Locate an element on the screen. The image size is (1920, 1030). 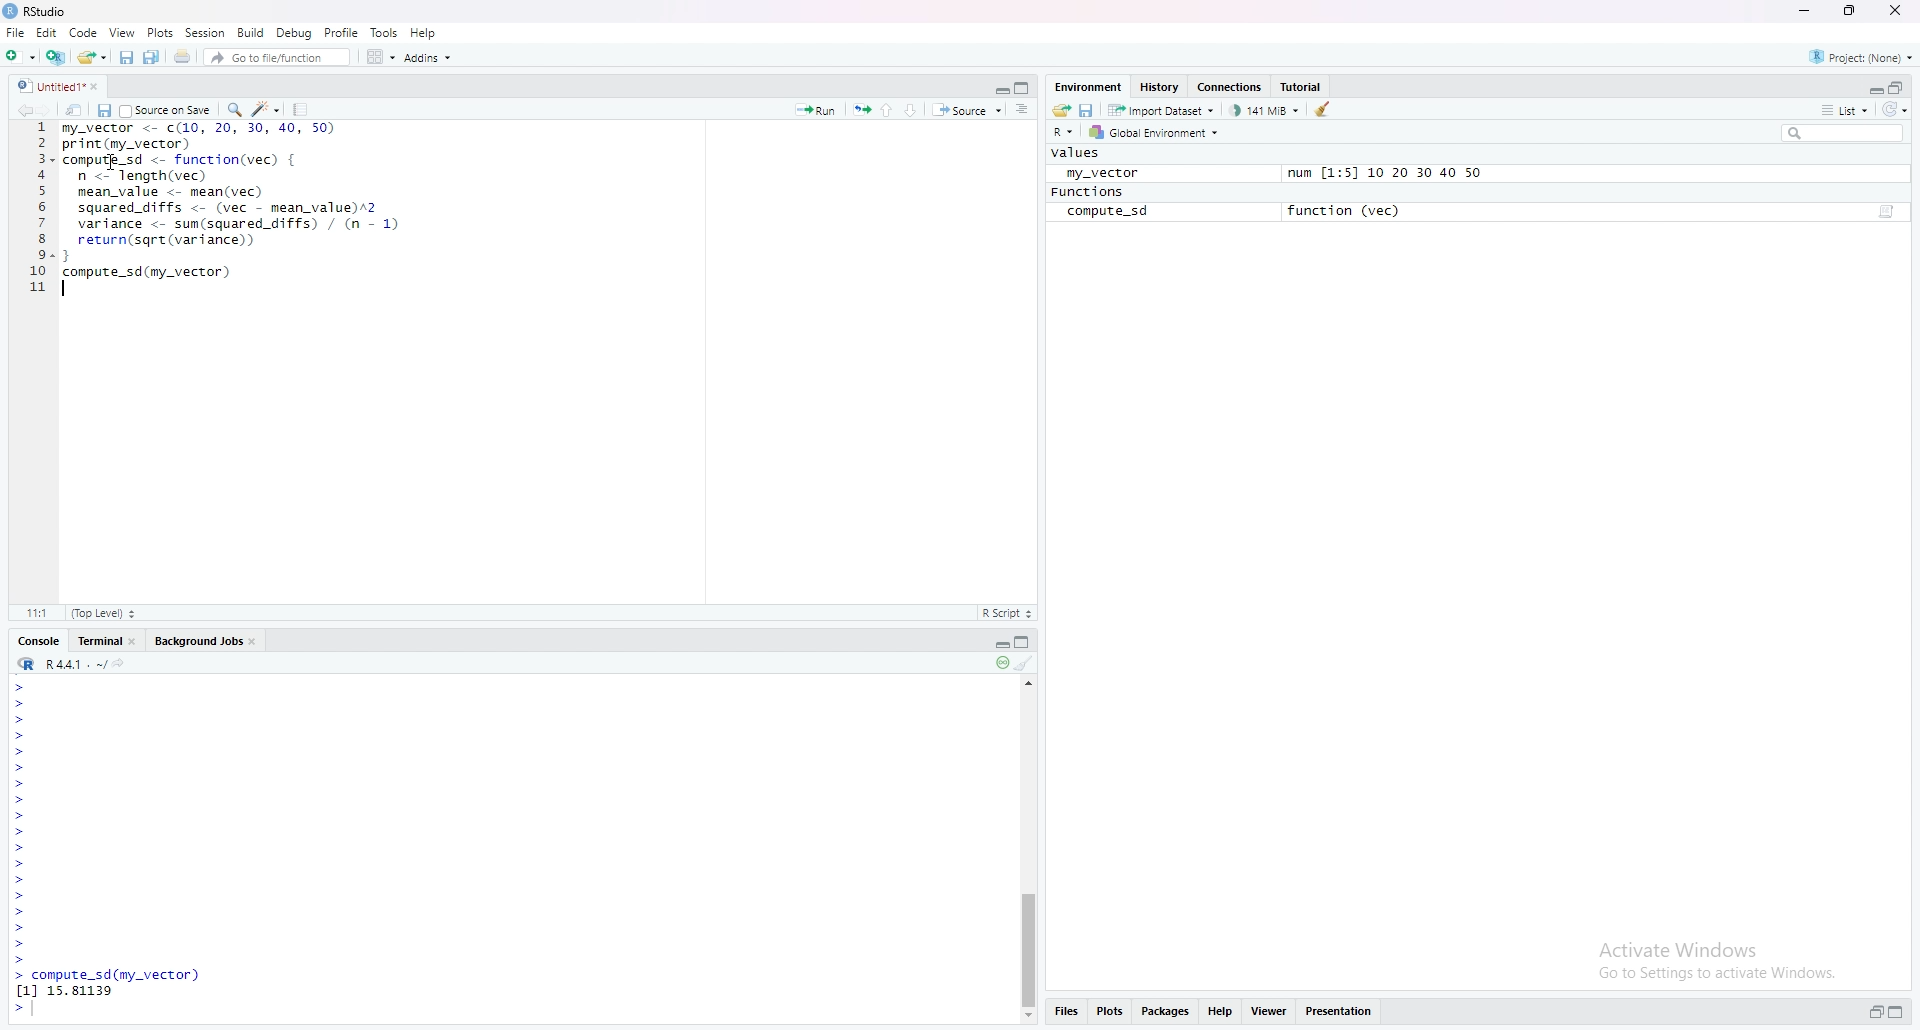
Session suspend timeout passed: A child process is running is located at coordinates (1001, 663).